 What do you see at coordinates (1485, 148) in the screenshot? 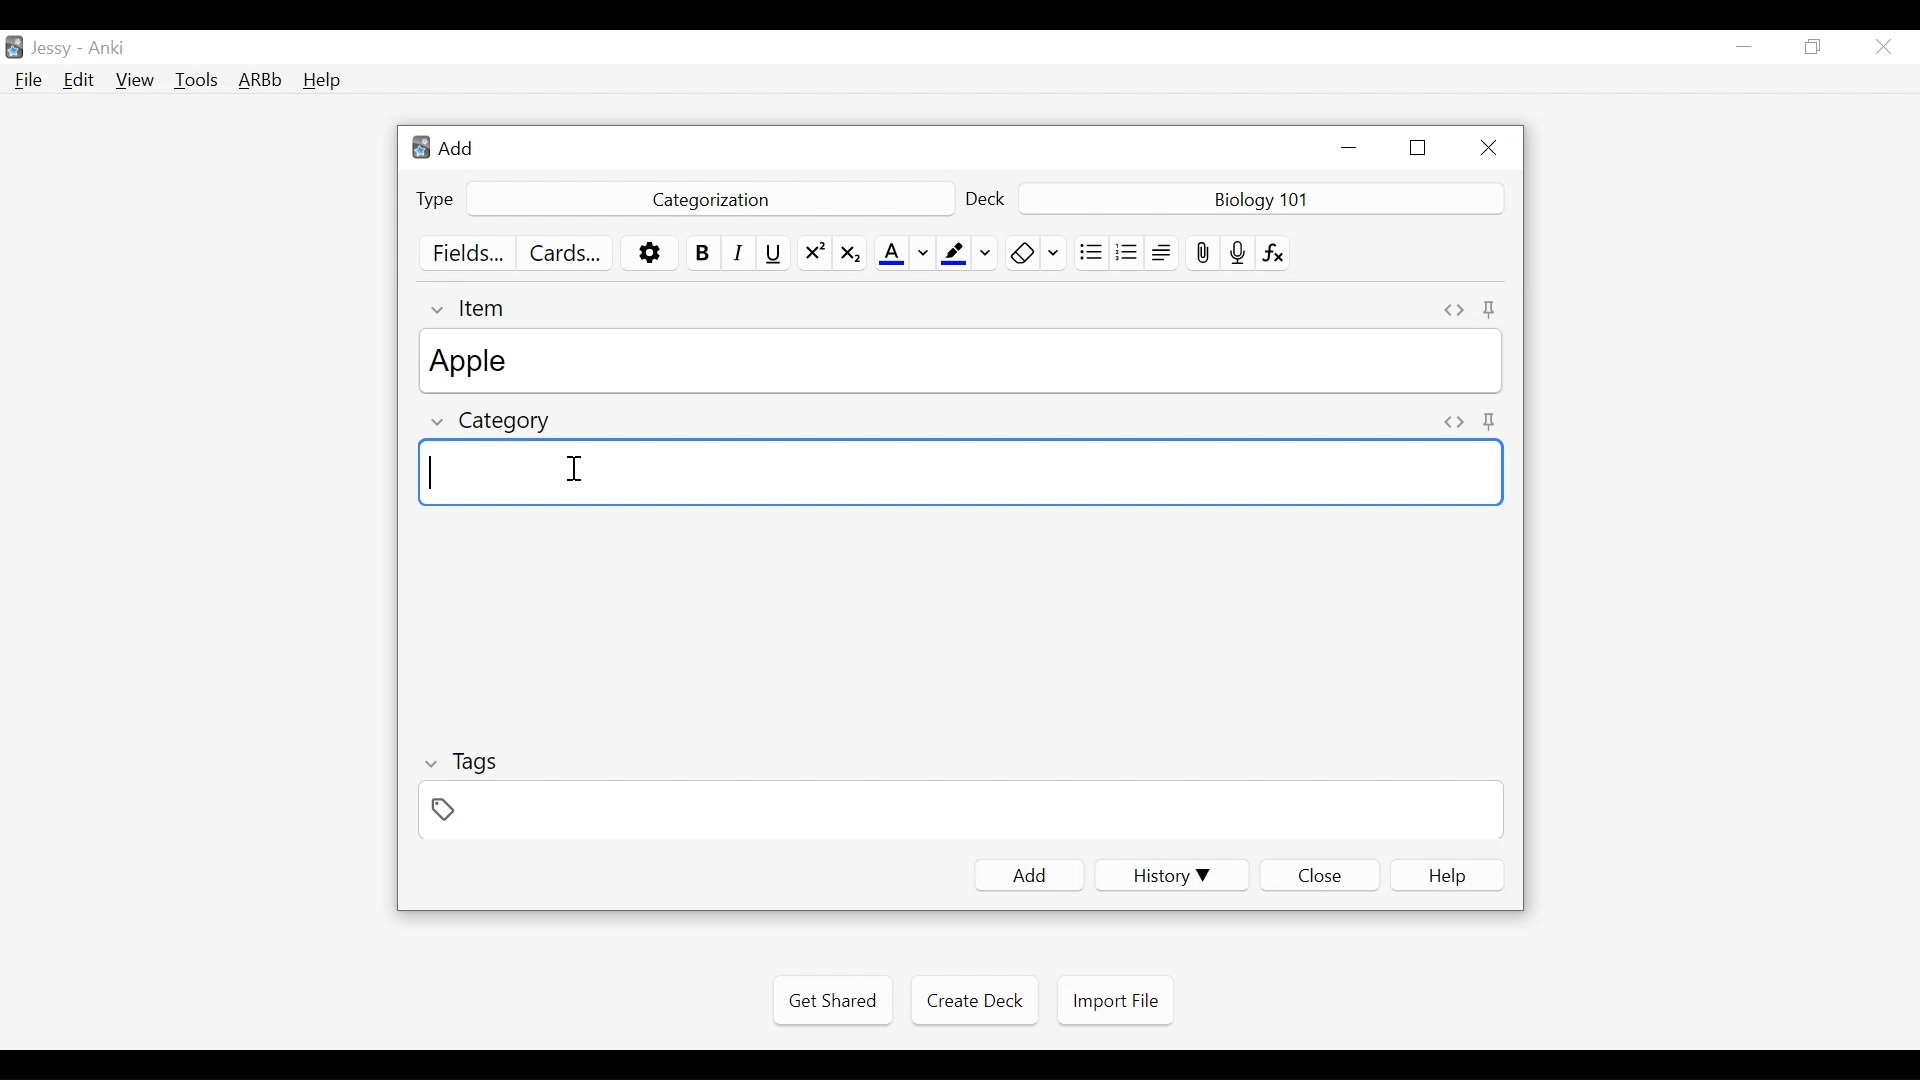
I see `Close` at bounding box center [1485, 148].